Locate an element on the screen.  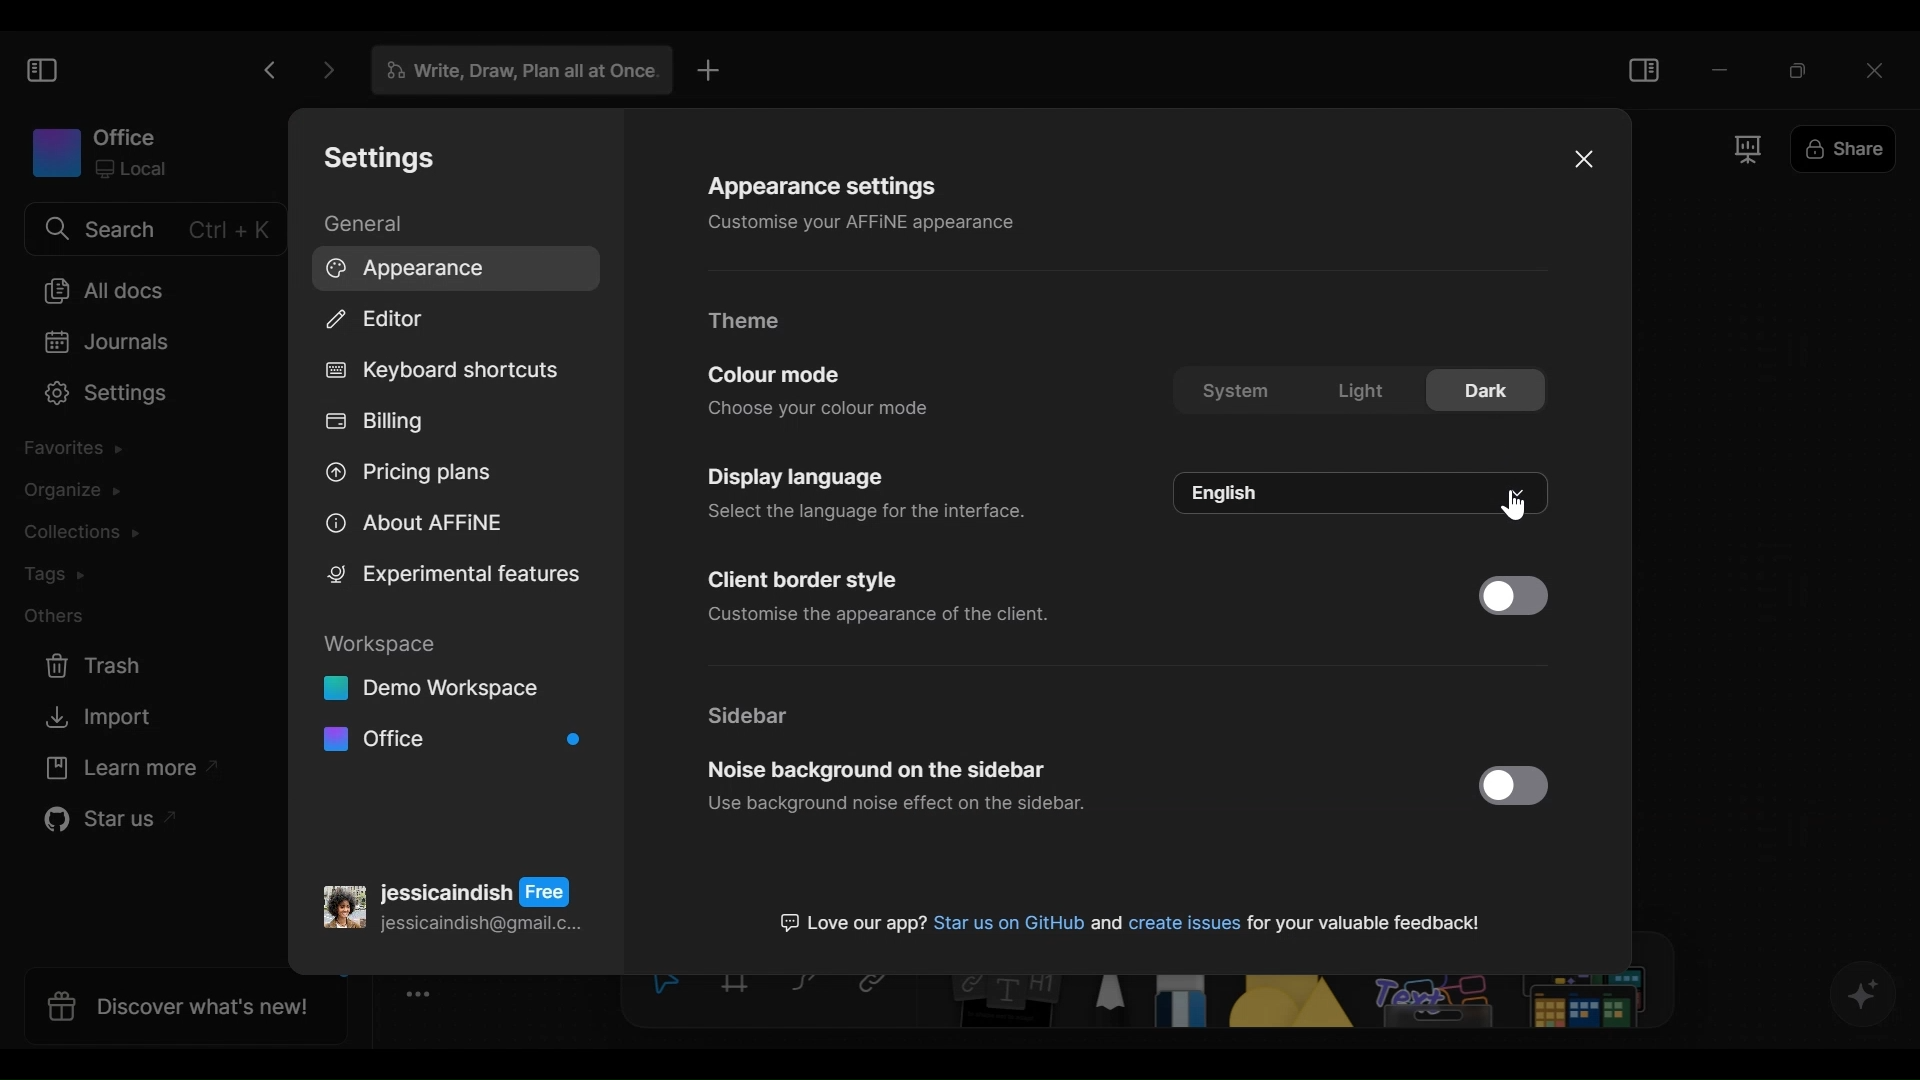
Others is located at coordinates (1510, 1005).